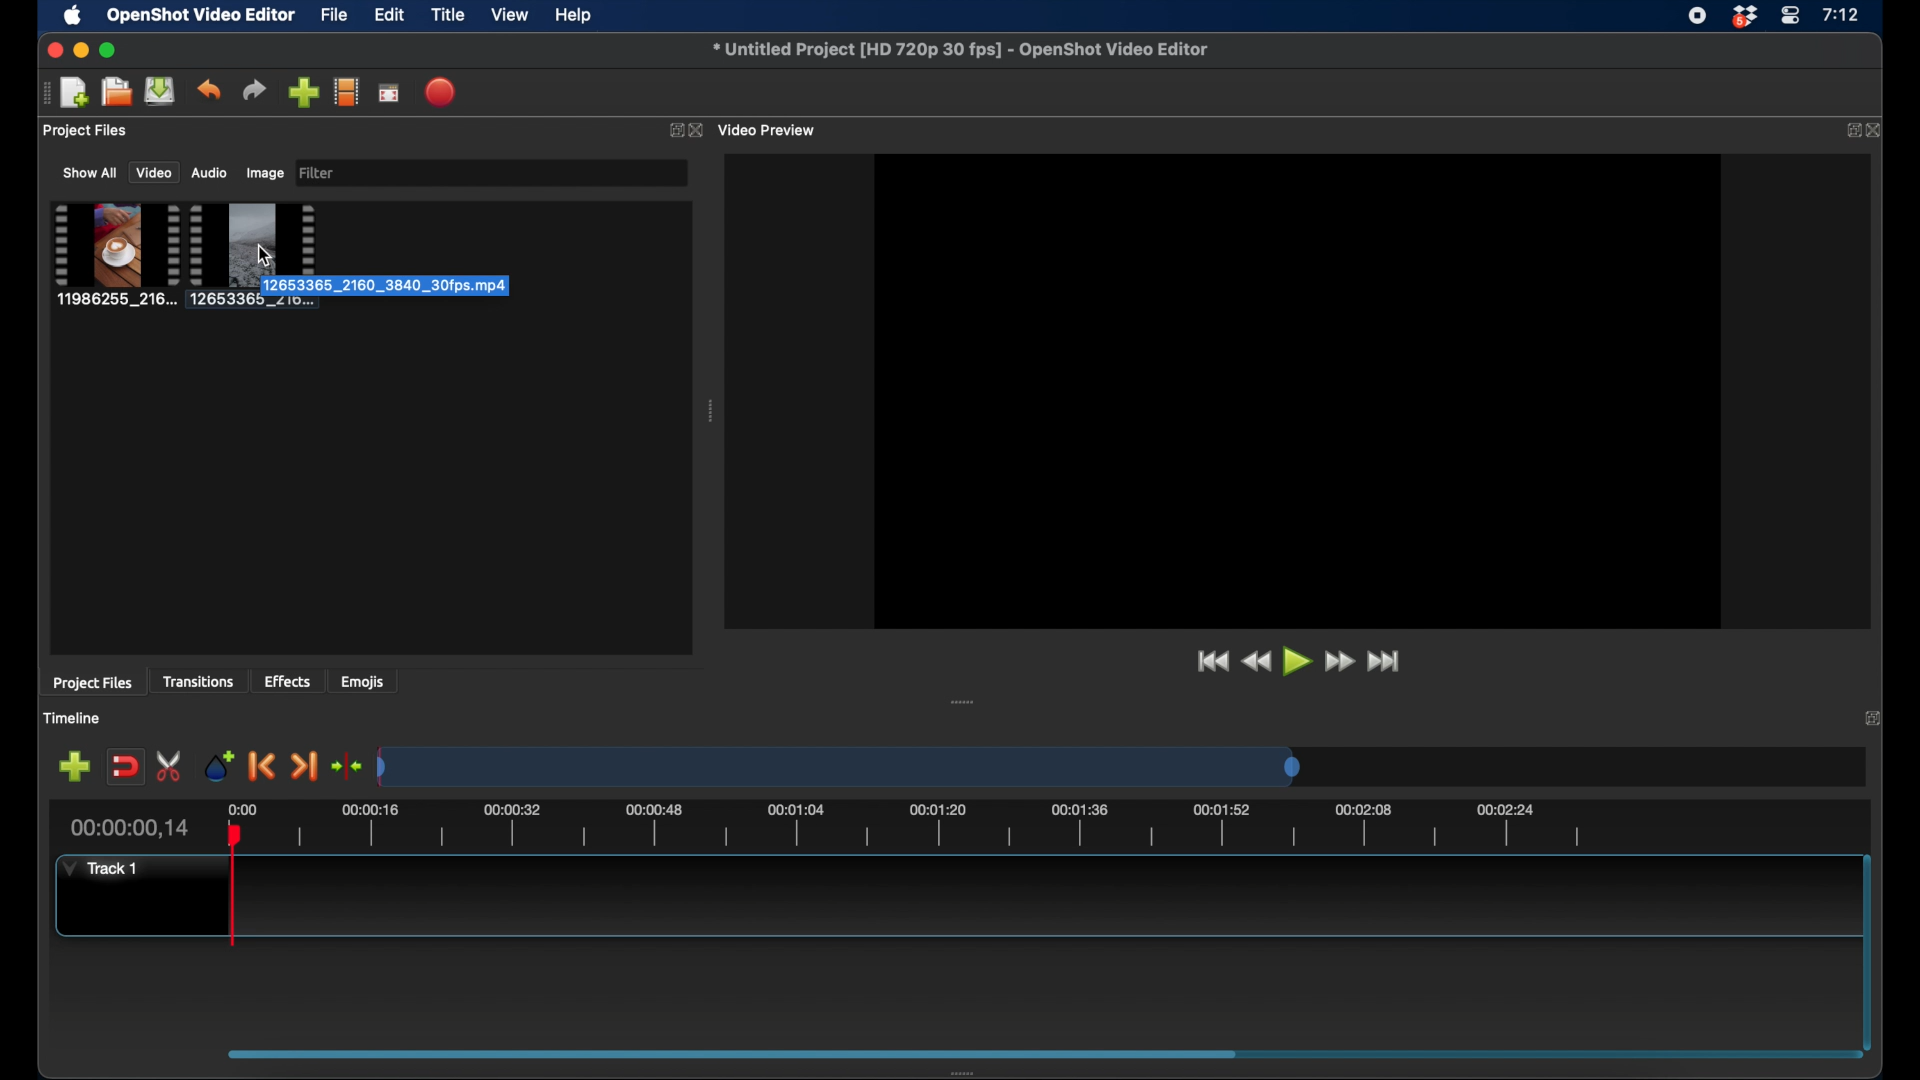 Image resolution: width=1920 pixels, height=1080 pixels. I want to click on save project, so click(160, 91).